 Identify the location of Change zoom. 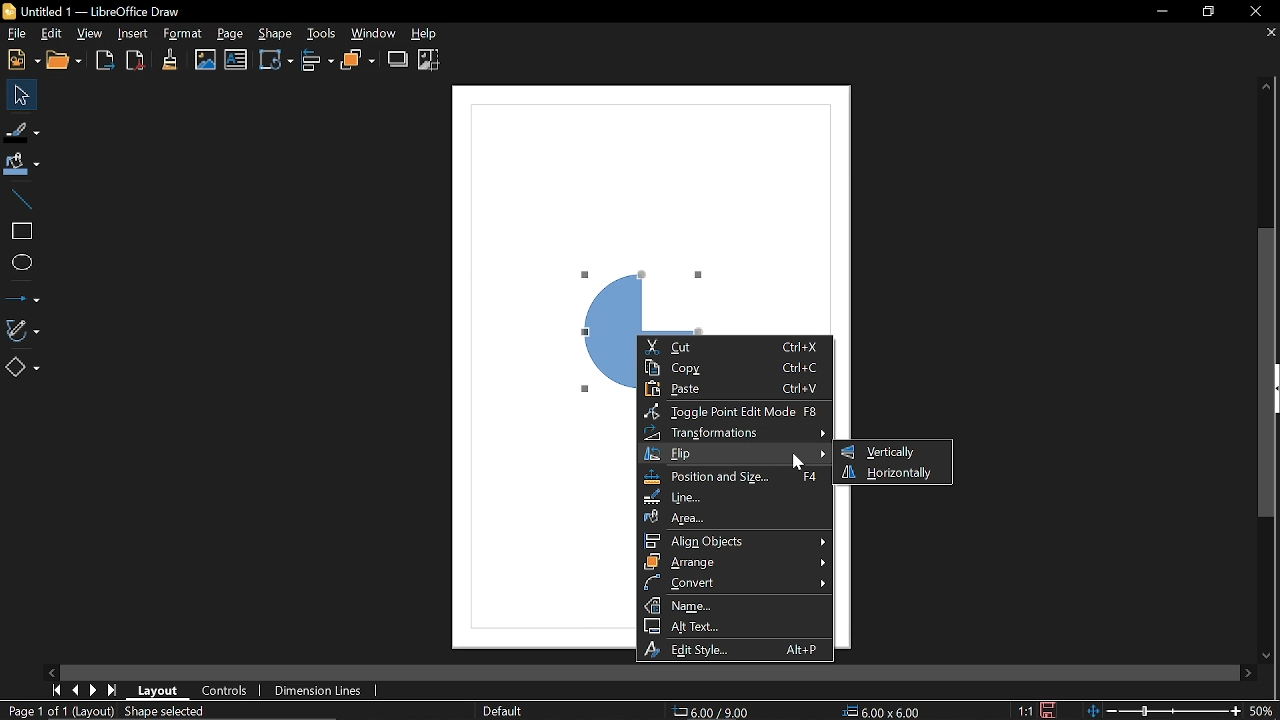
(1165, 711).